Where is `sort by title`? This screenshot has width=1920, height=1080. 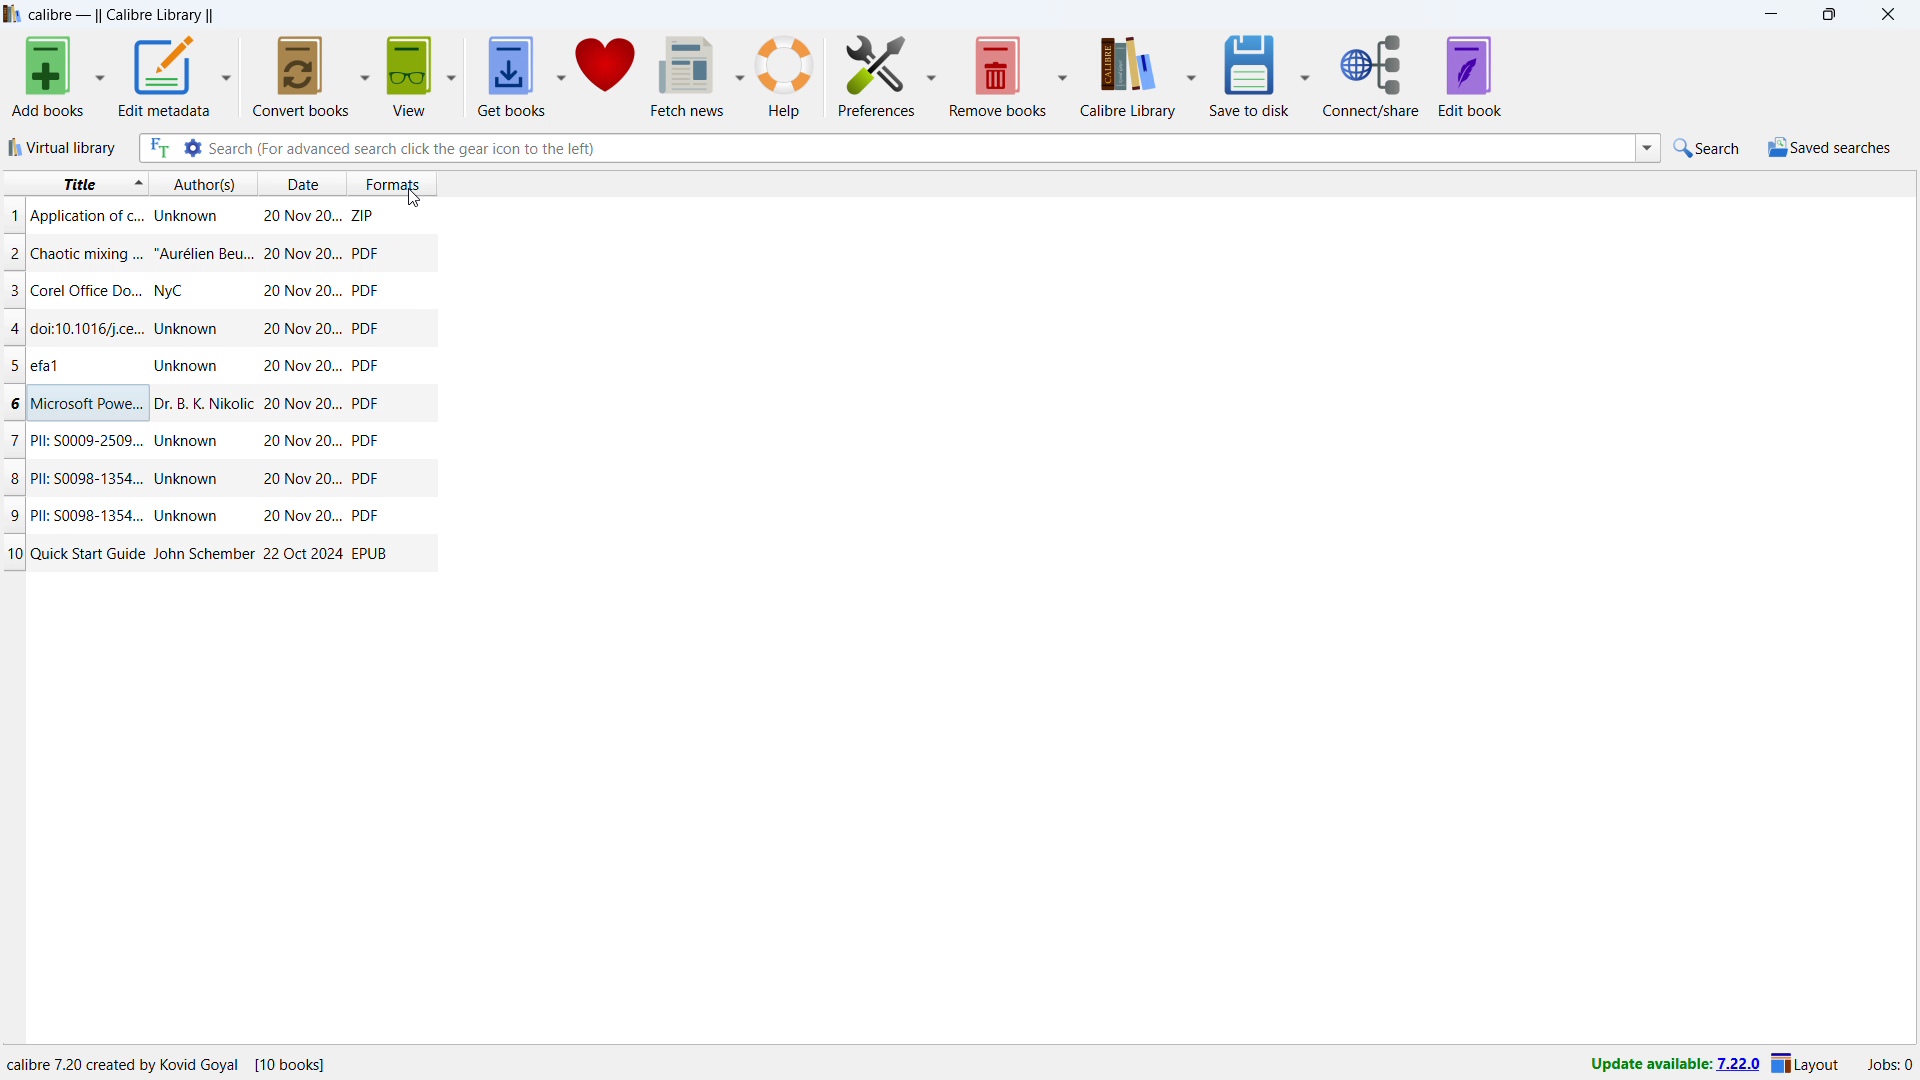 sort by title is located at coordinates (76, 184).